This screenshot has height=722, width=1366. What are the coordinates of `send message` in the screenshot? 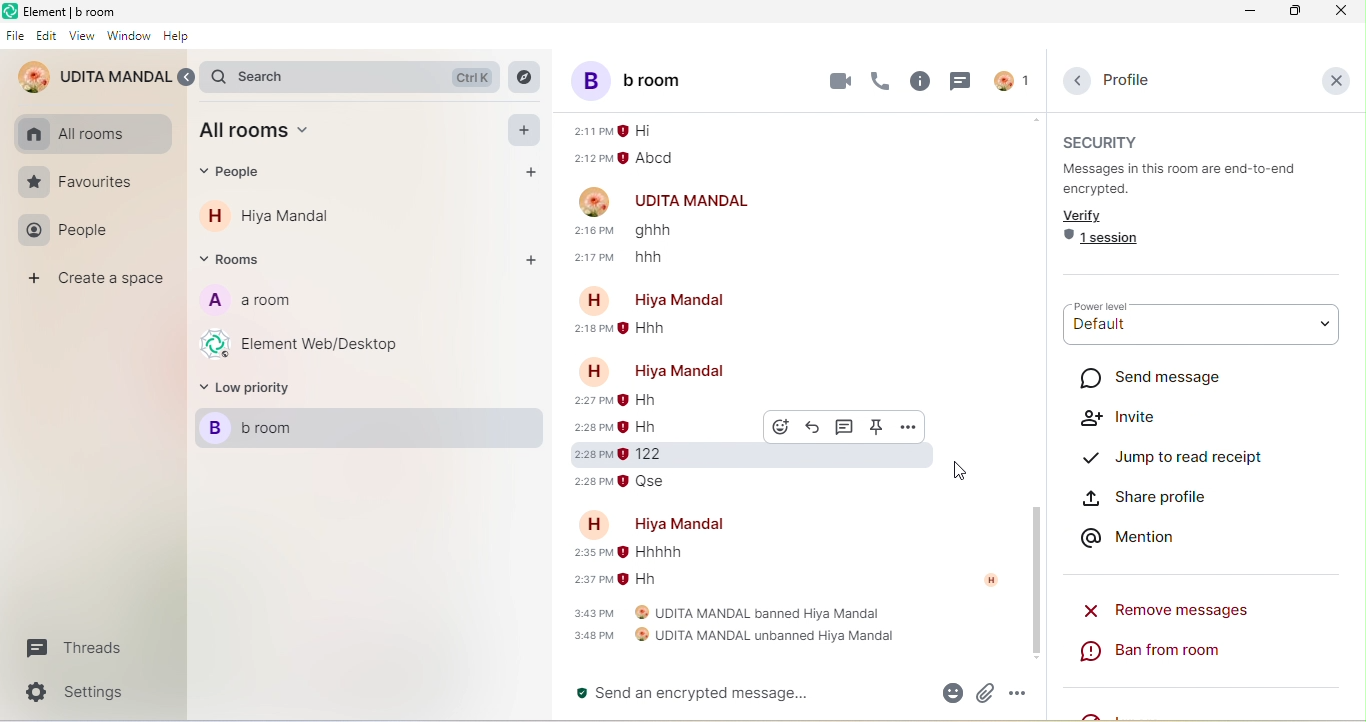 It's located at (1168, 378).